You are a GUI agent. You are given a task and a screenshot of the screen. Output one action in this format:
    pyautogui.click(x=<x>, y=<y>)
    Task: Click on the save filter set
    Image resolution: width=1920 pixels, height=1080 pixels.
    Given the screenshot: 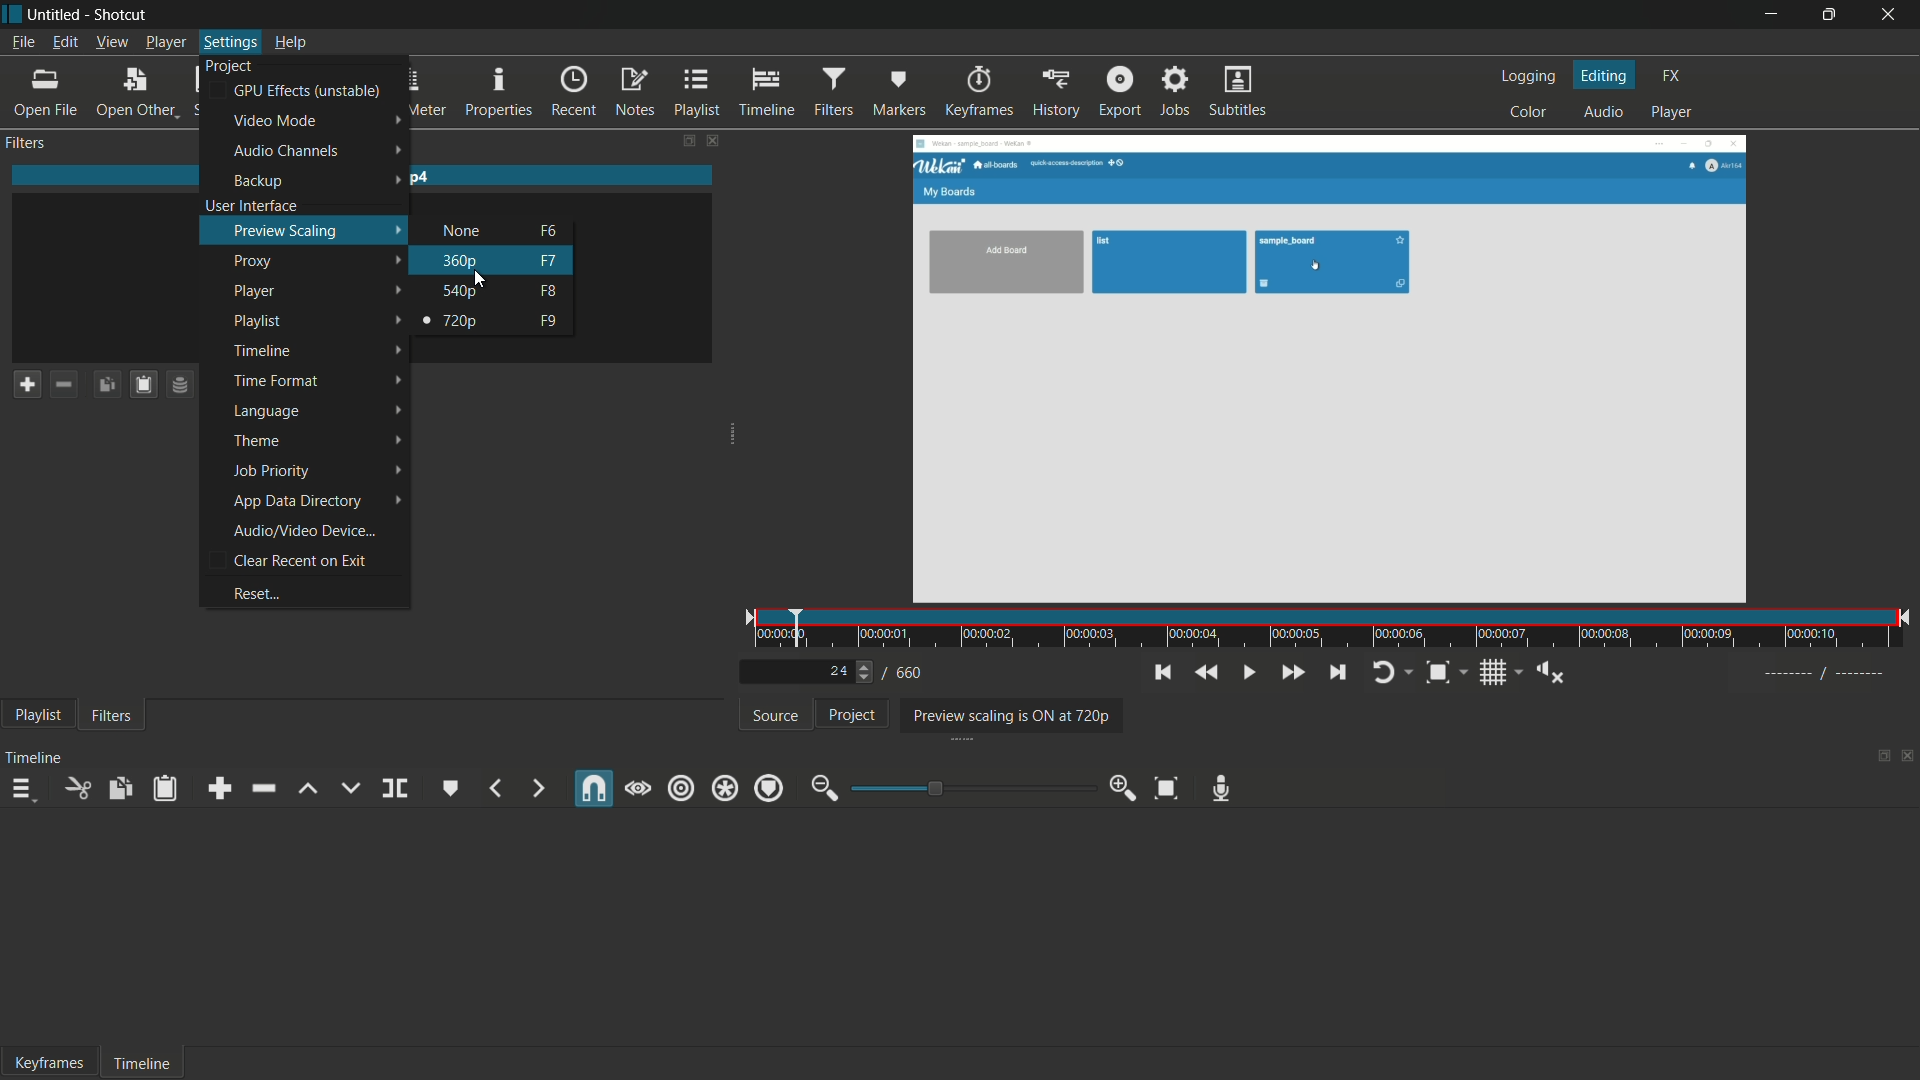 What is the action you would take?
    pyautogui.click(x=181, y=386)
    